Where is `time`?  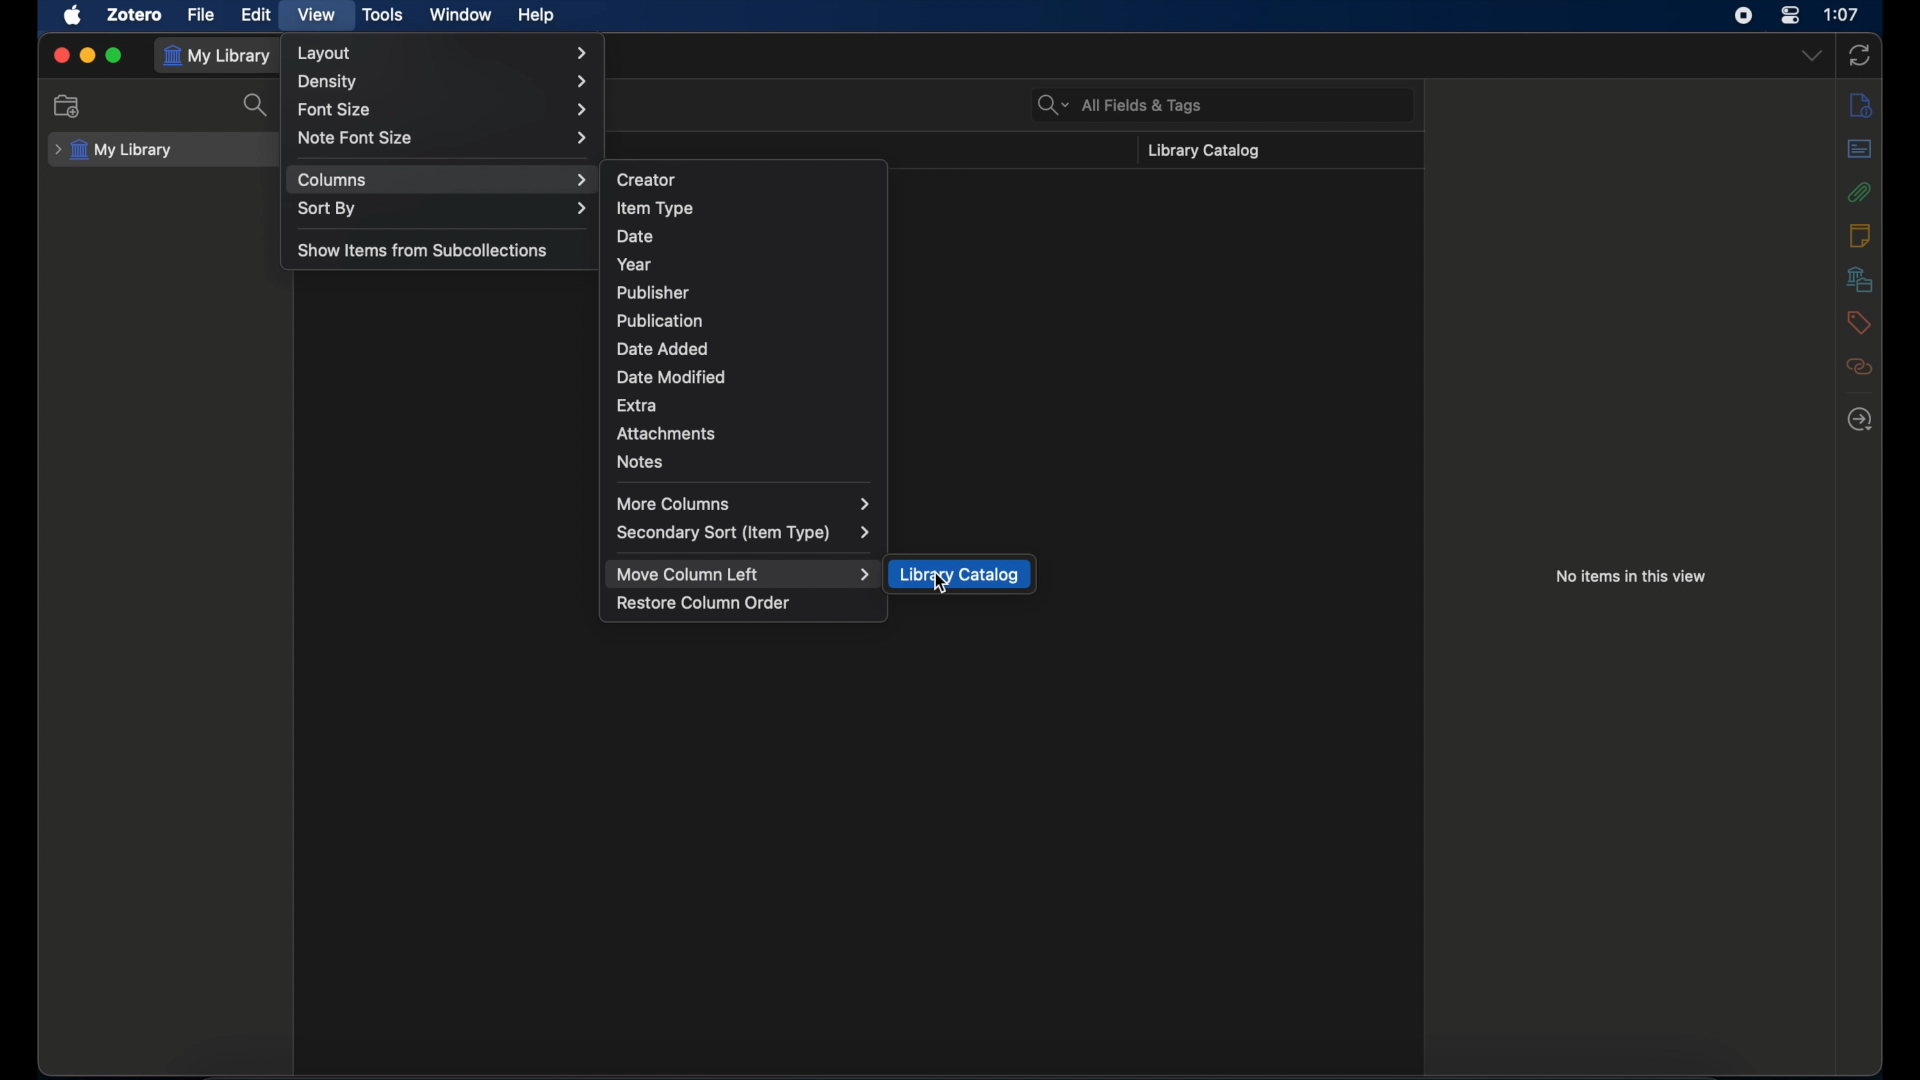 time is located at coordinates (1842, 14).